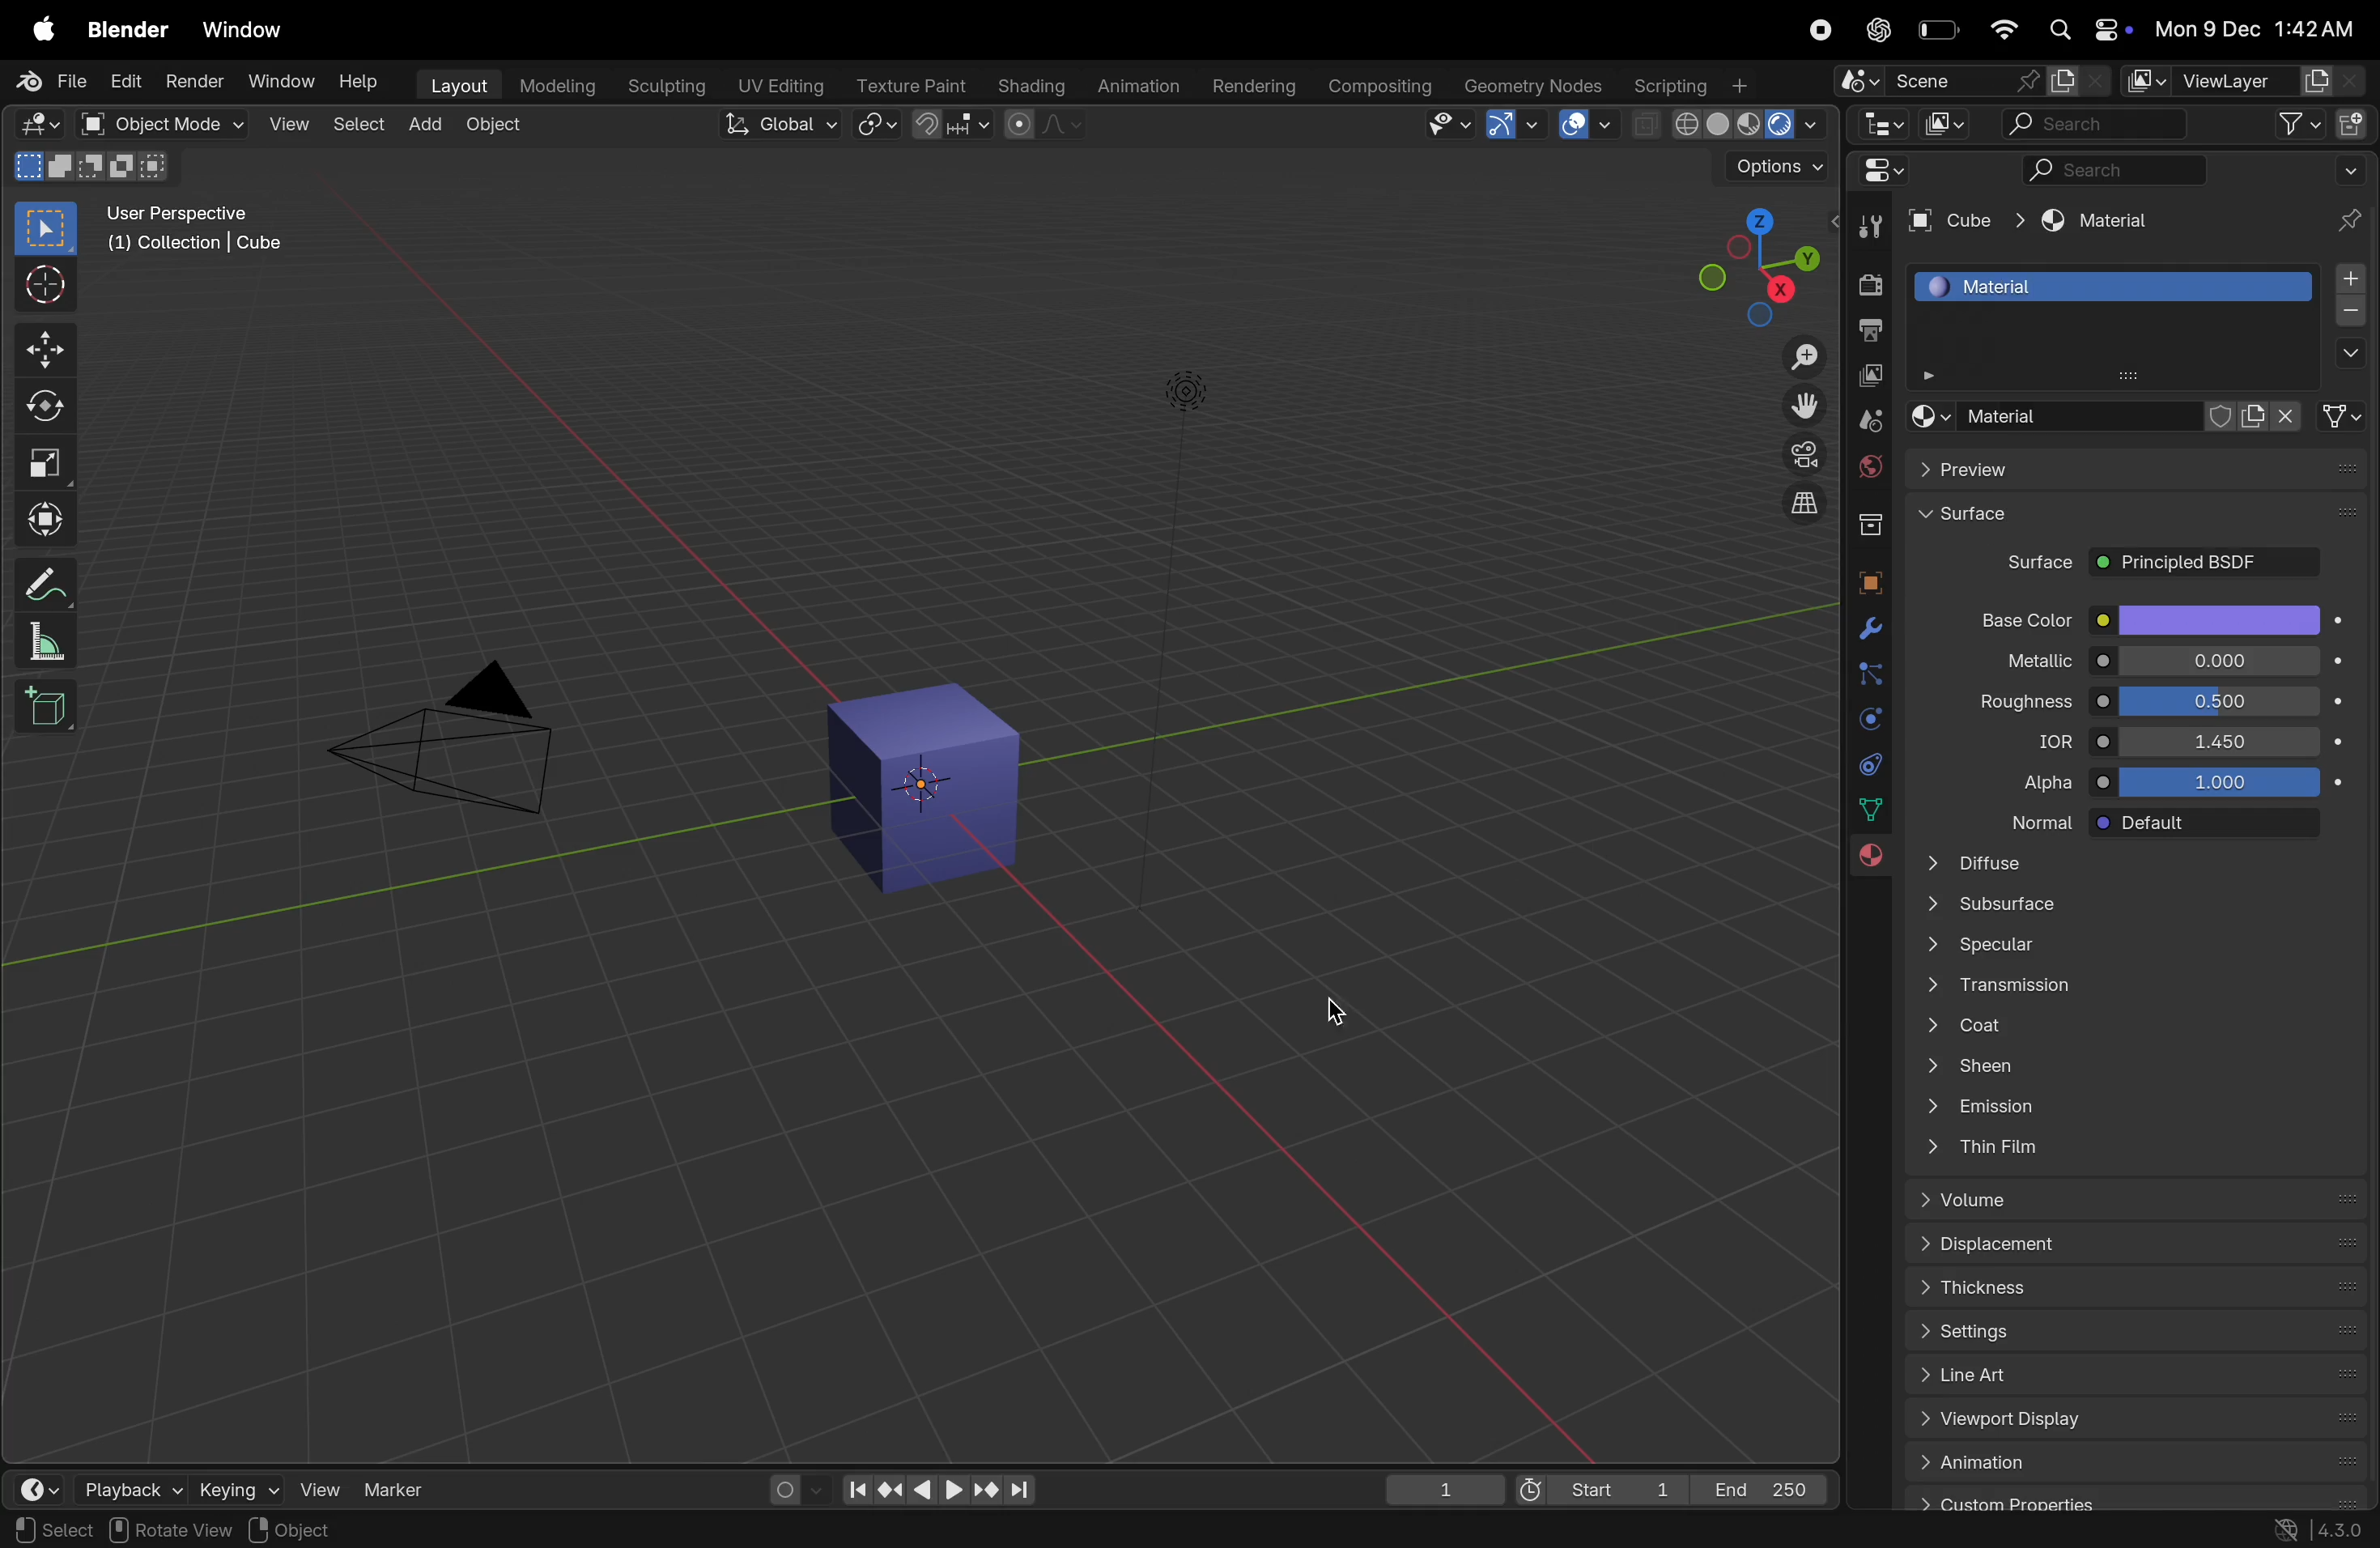  I want to click on Blender menu, so click(127, 29).